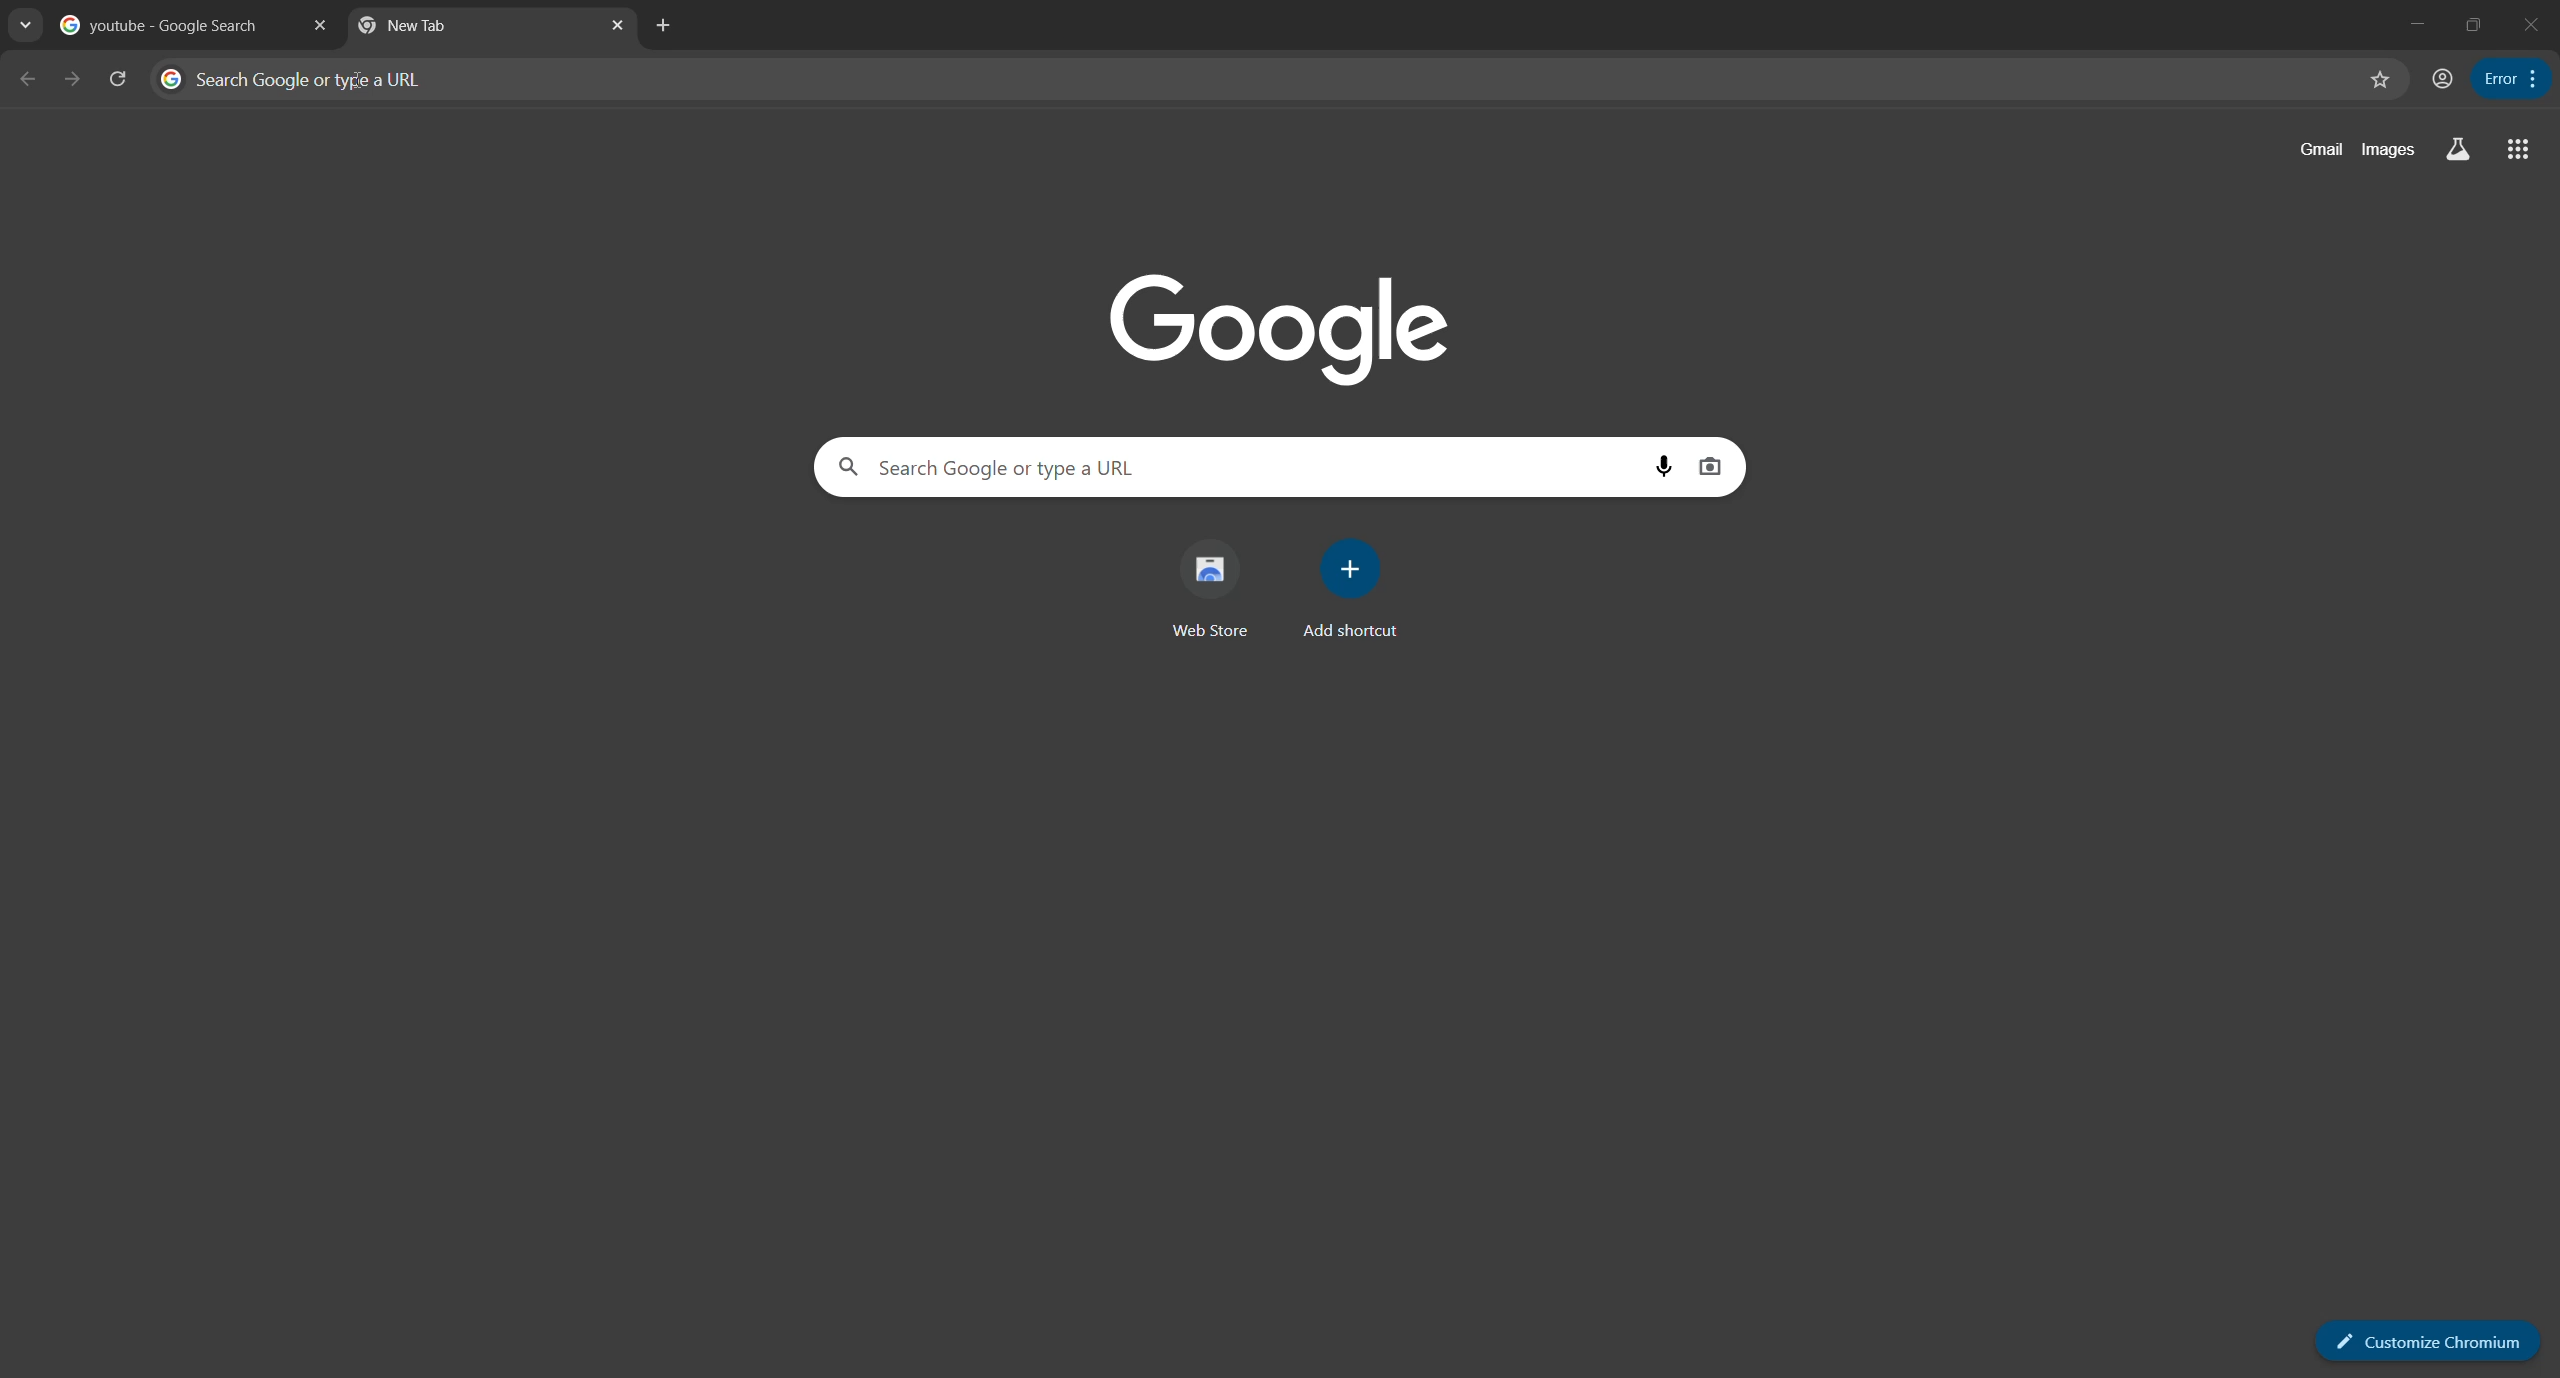  I want to click on search labs, so click(2457, 151).